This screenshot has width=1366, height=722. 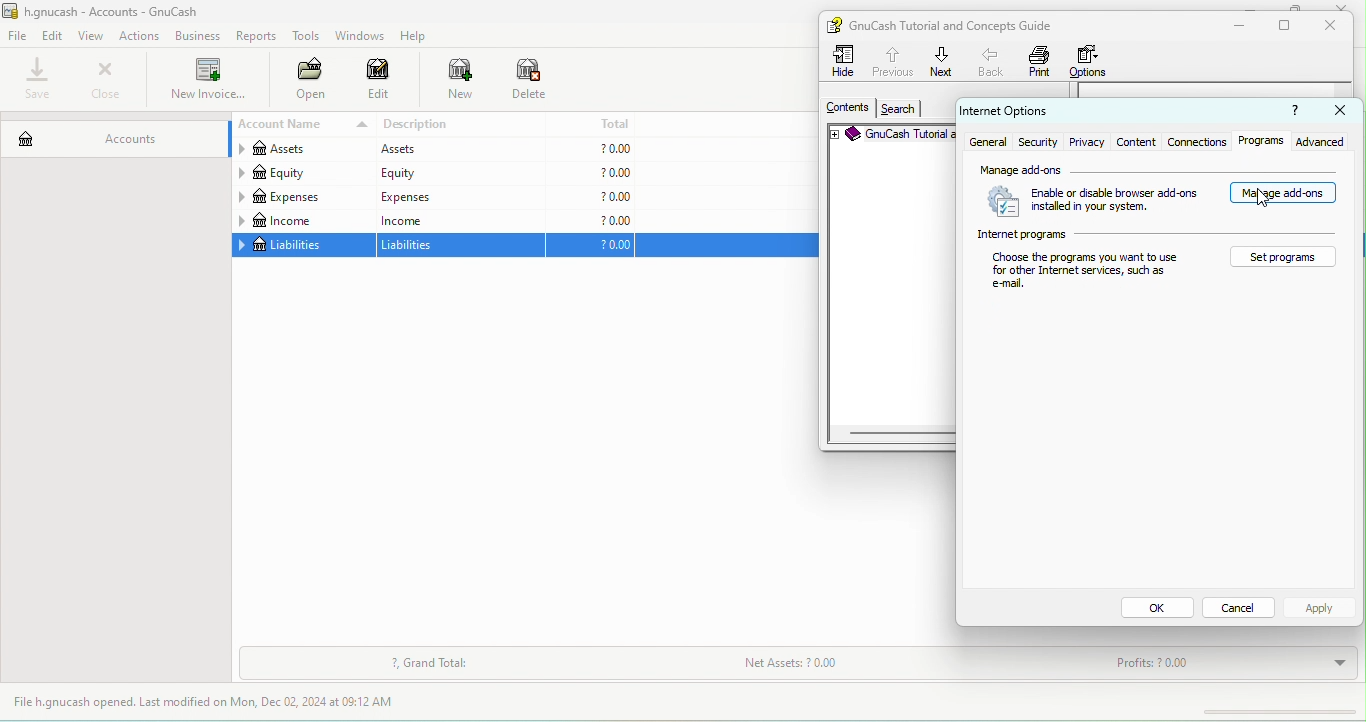 I want to click on search, so click(x=898, y=109).